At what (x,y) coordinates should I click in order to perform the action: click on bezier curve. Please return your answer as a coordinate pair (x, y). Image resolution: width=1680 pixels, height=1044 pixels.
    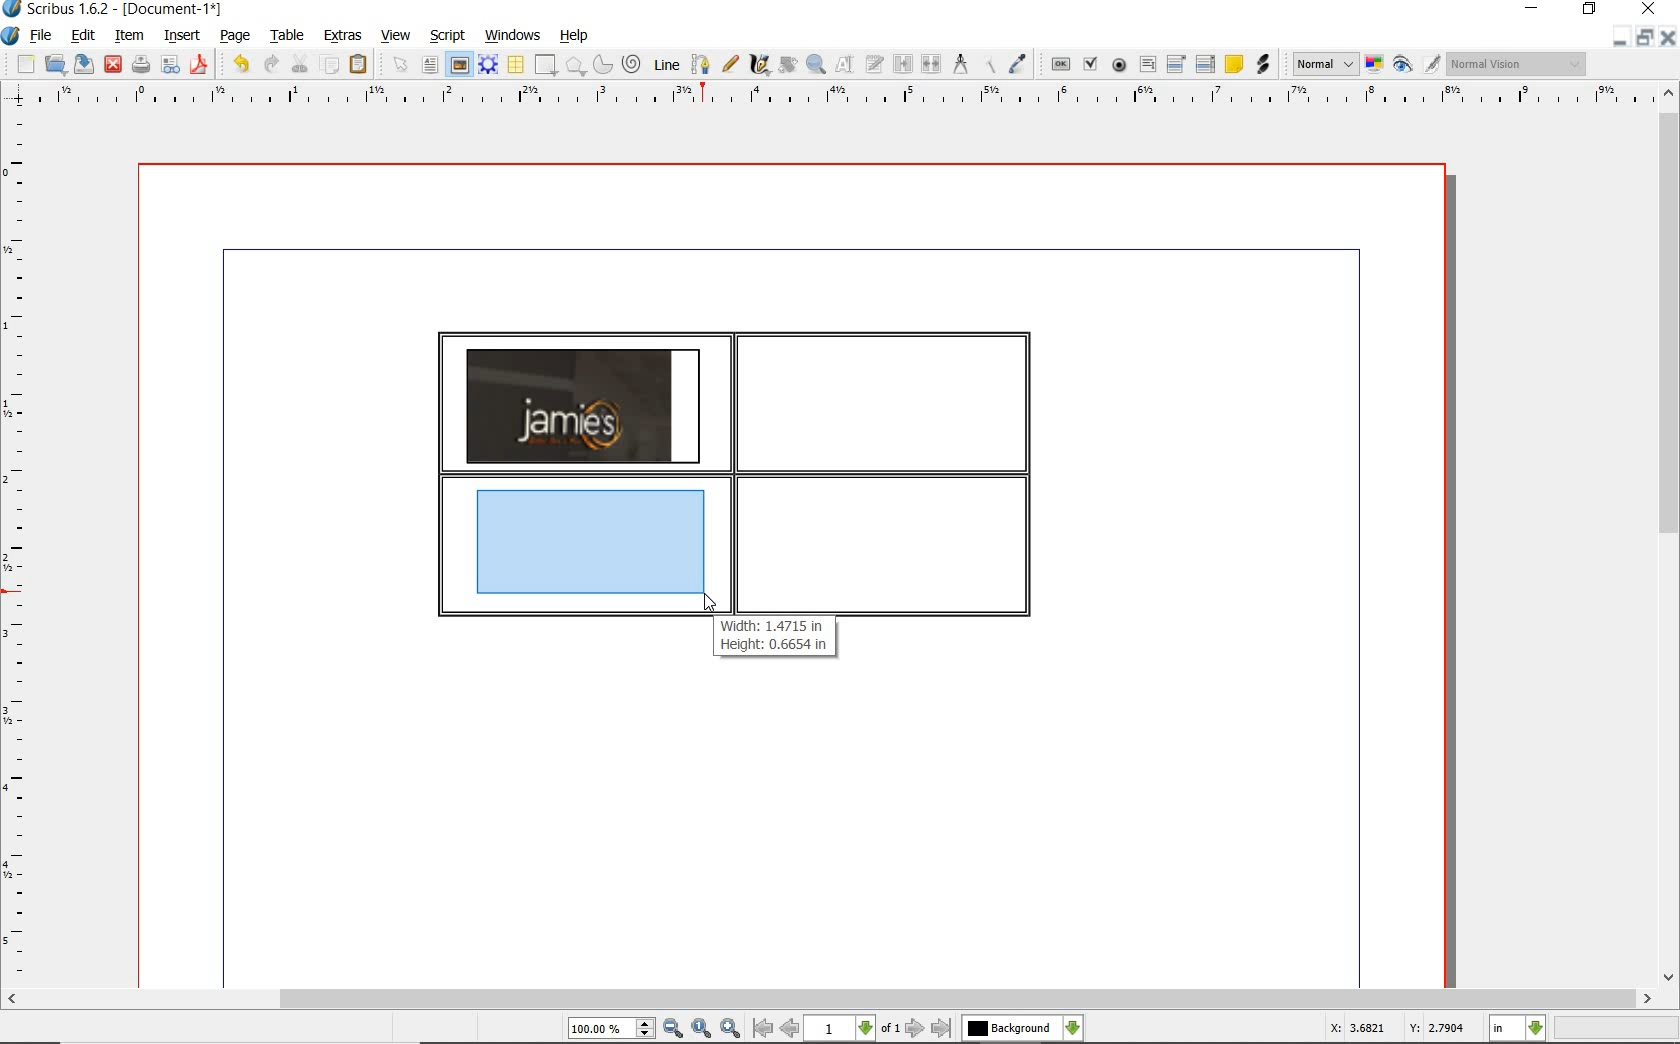
    Looking at the image, I should click on (700, 64).